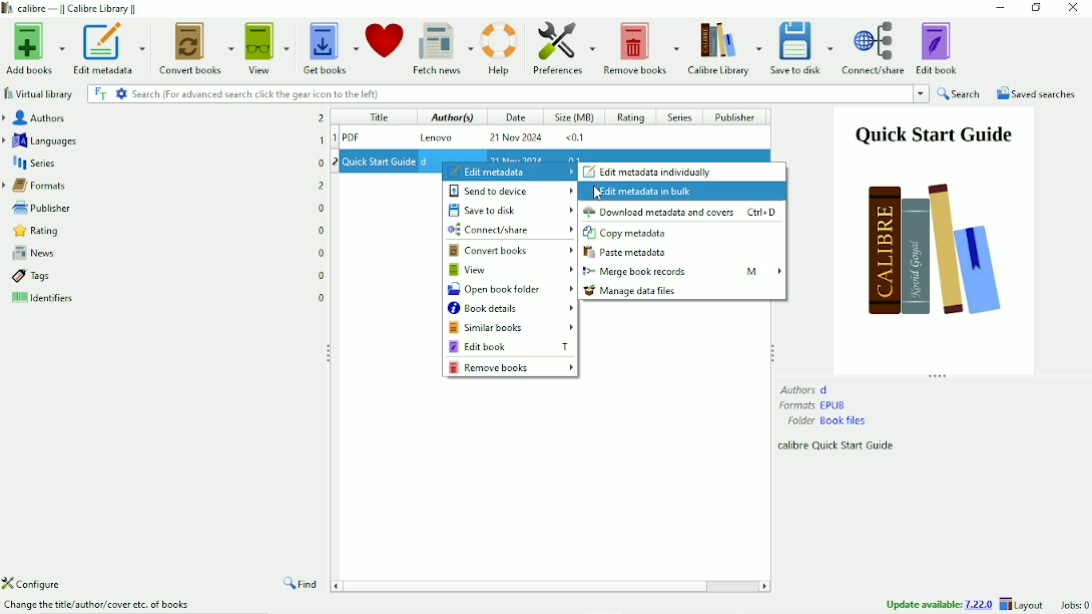 The image size is (1092, 614). What do you see at coordinates (648, 172) in the screenshot?
I see `Edit metadata individually` at bounding box center [648, 172].